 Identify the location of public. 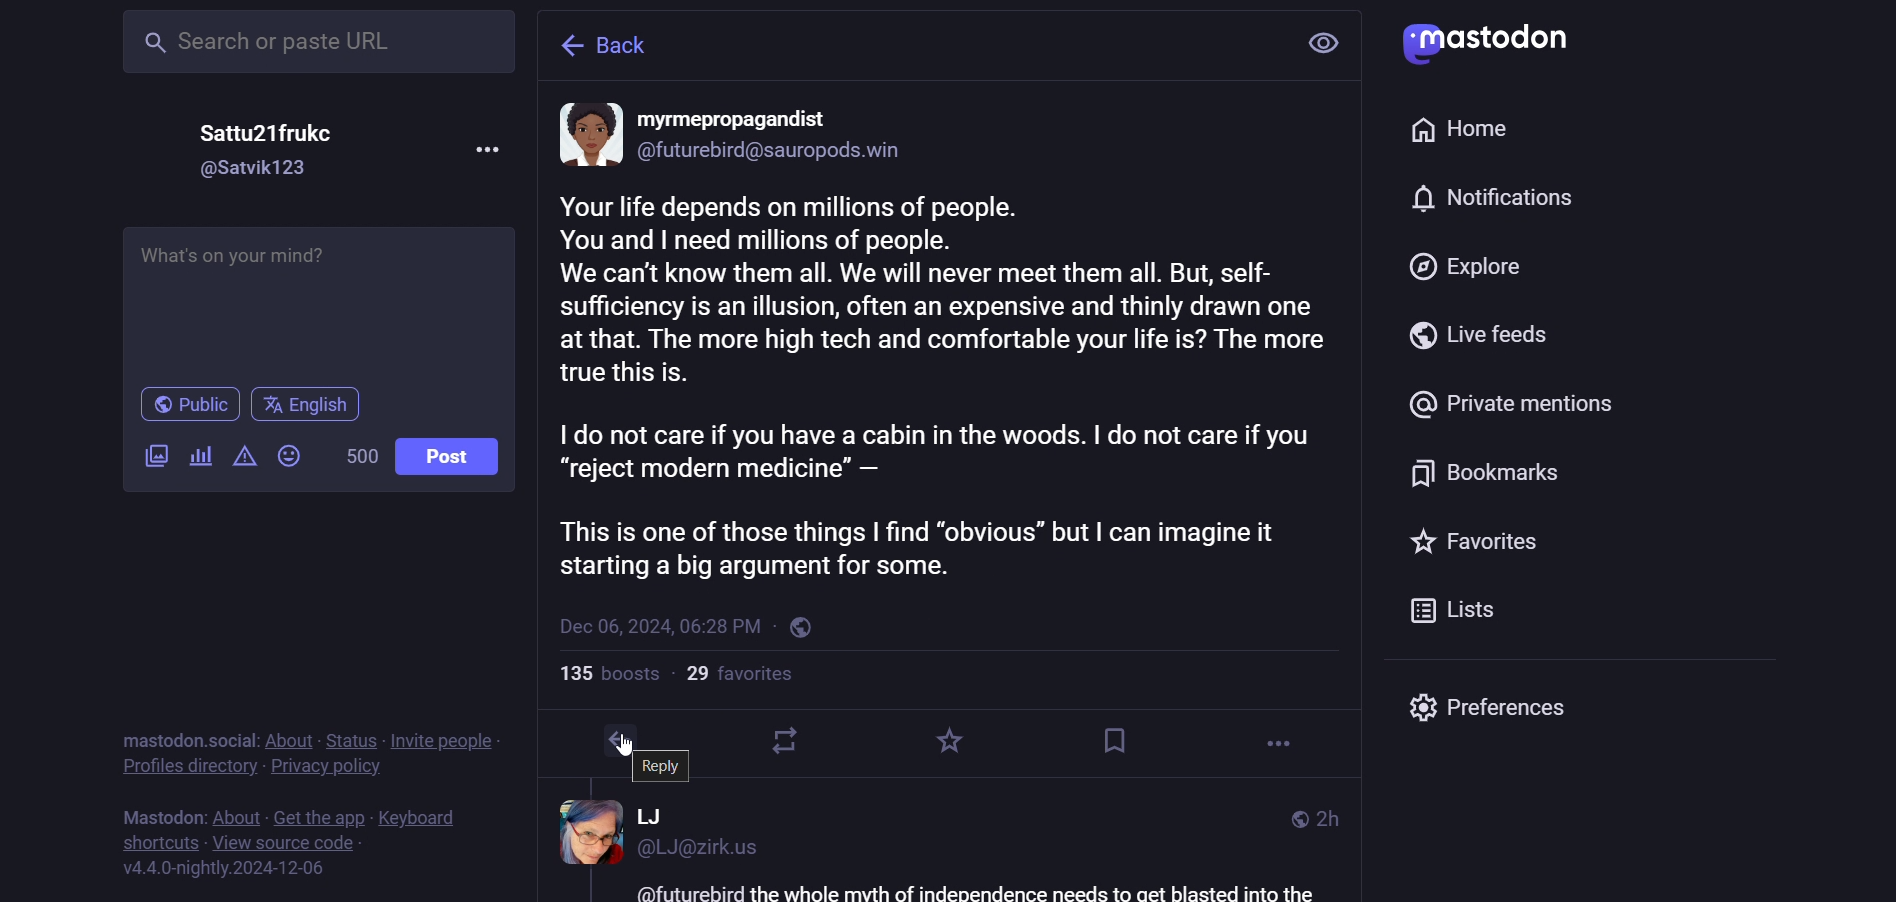
(805, 630).